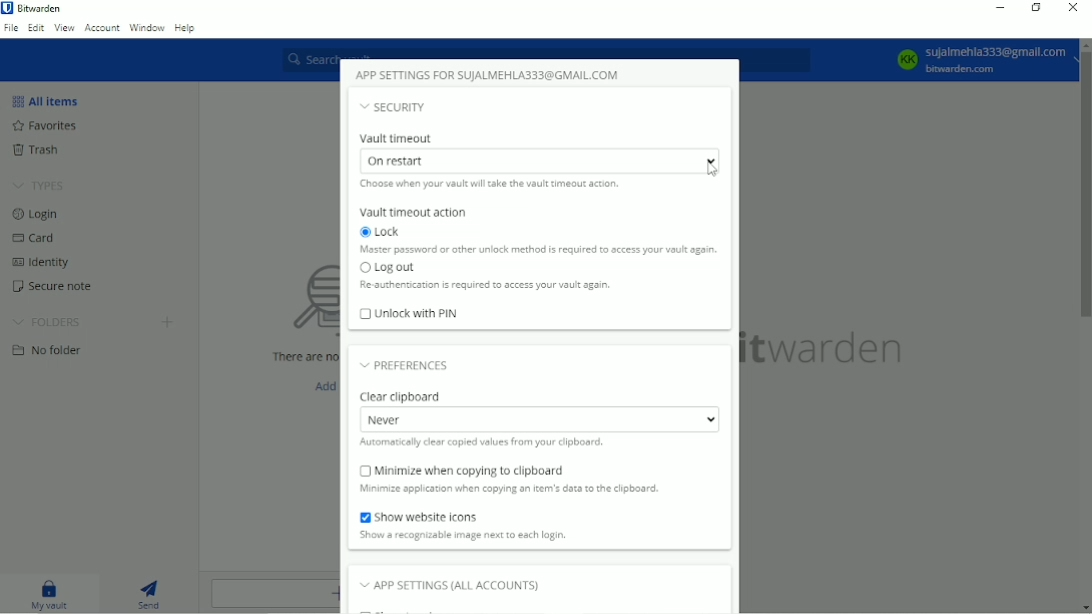  I want to click on File, so click(11, 29).